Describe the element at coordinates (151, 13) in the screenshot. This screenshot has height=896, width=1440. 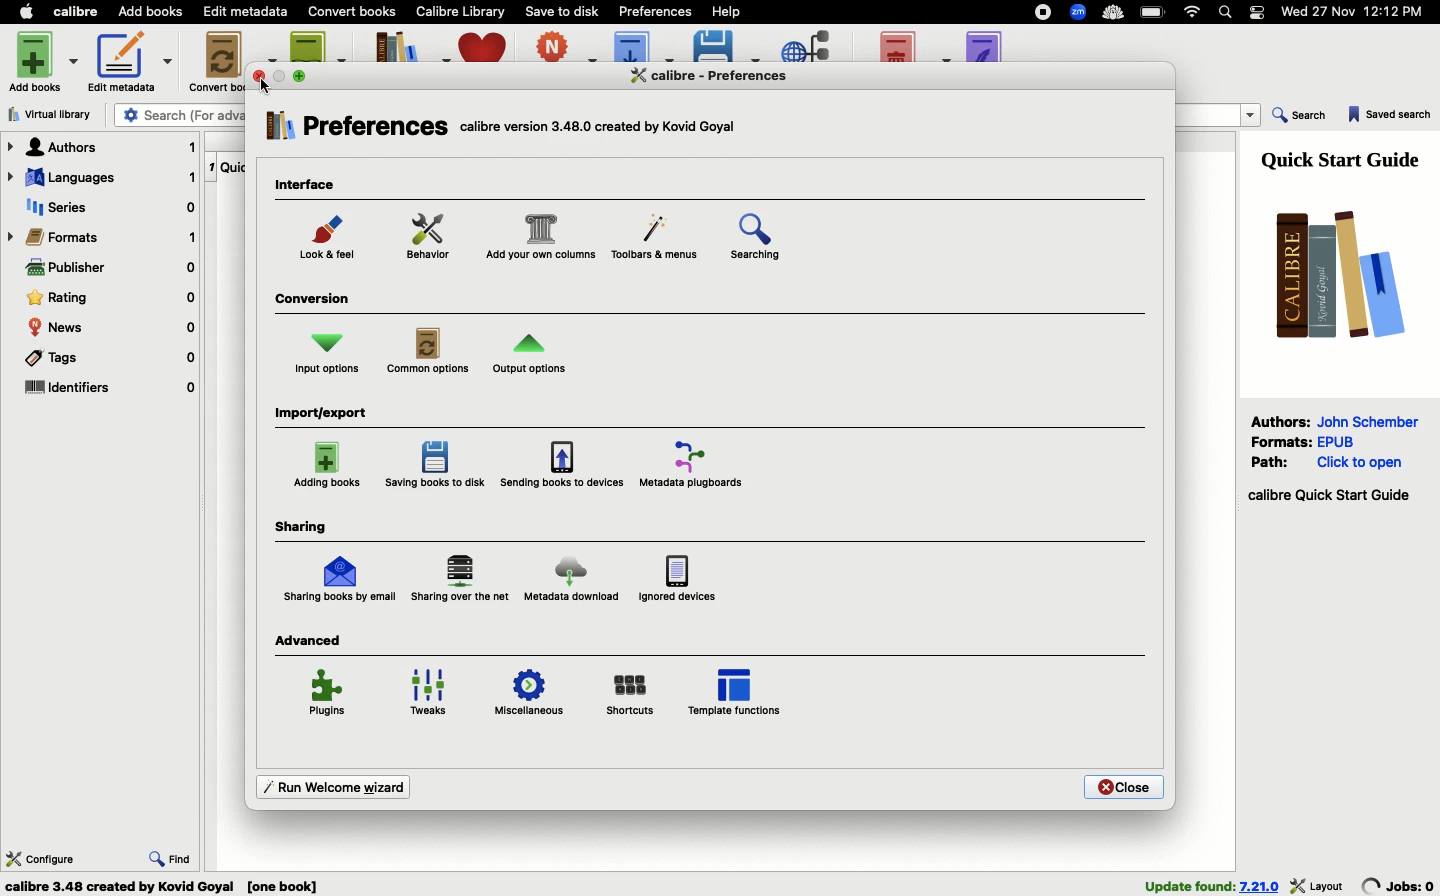
I see `Add books` at that location.